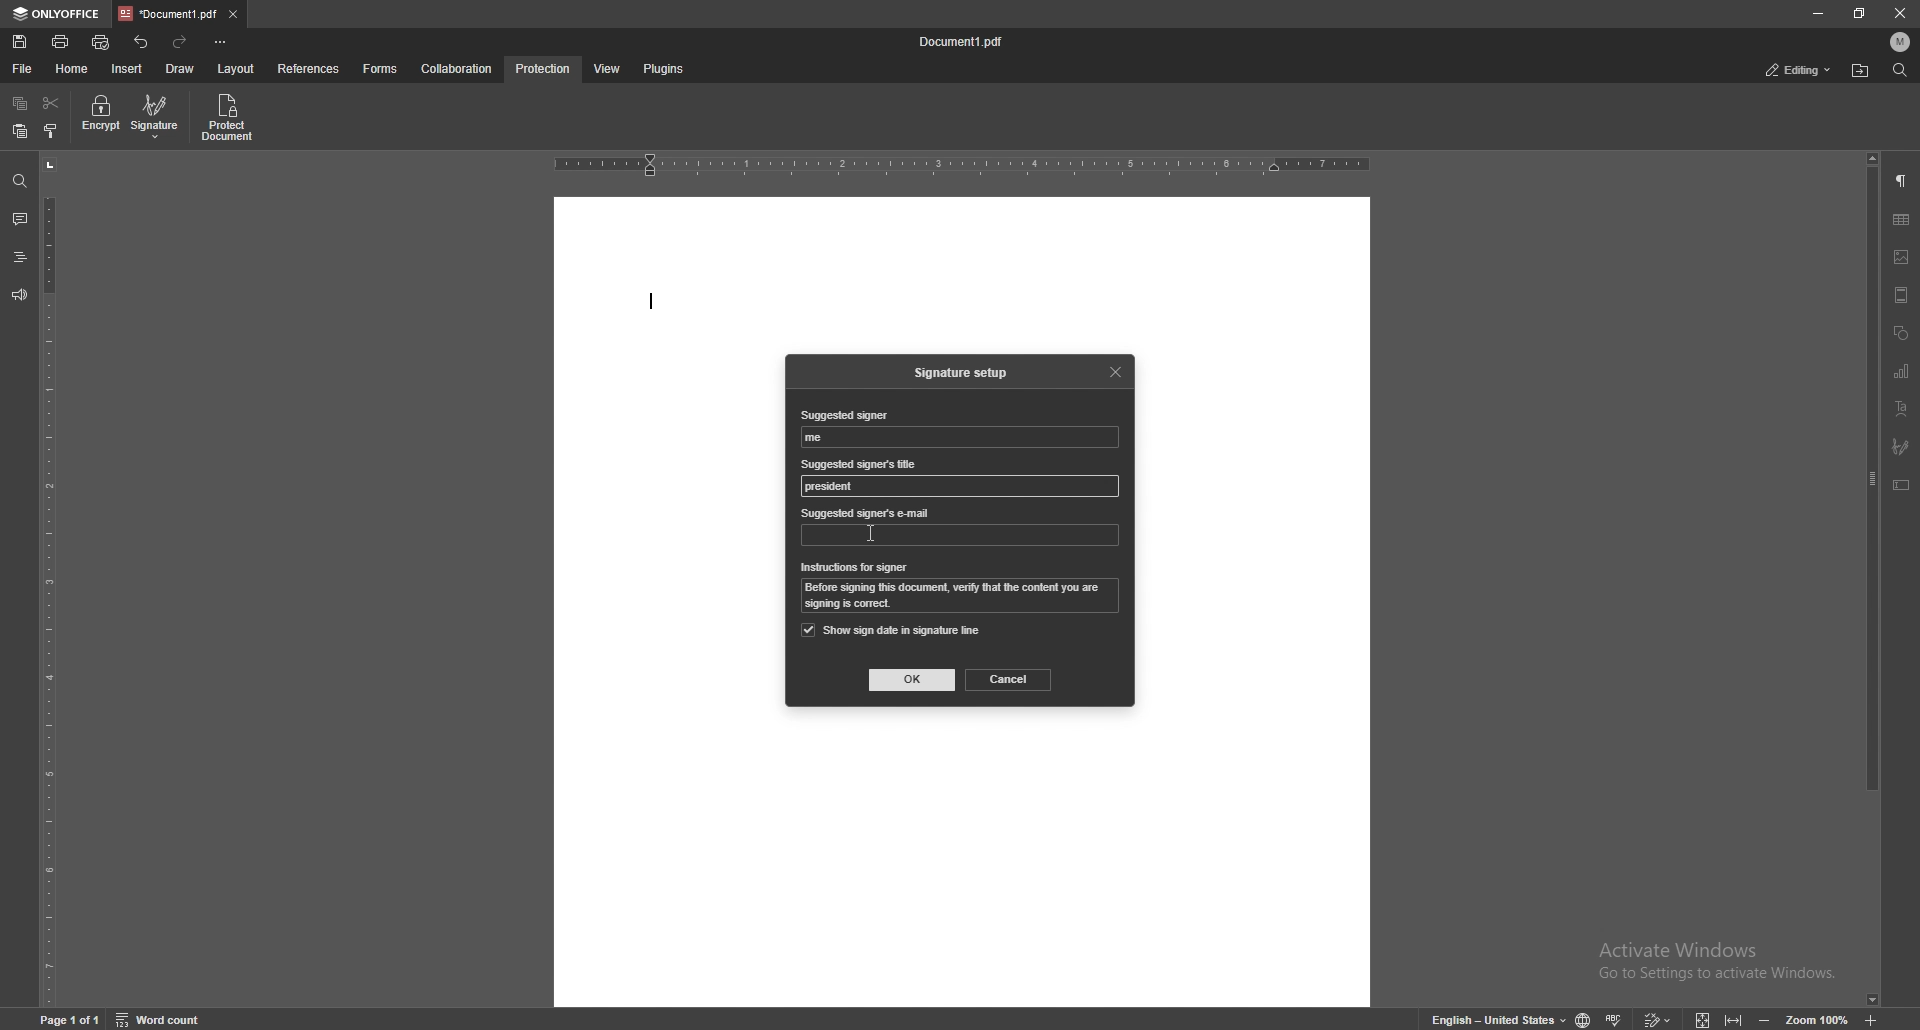 The width and height of the screenshot is (1920, 1030). Describe the element at coordinates (963, 42) in the screenshot. I see `file name` at that location.